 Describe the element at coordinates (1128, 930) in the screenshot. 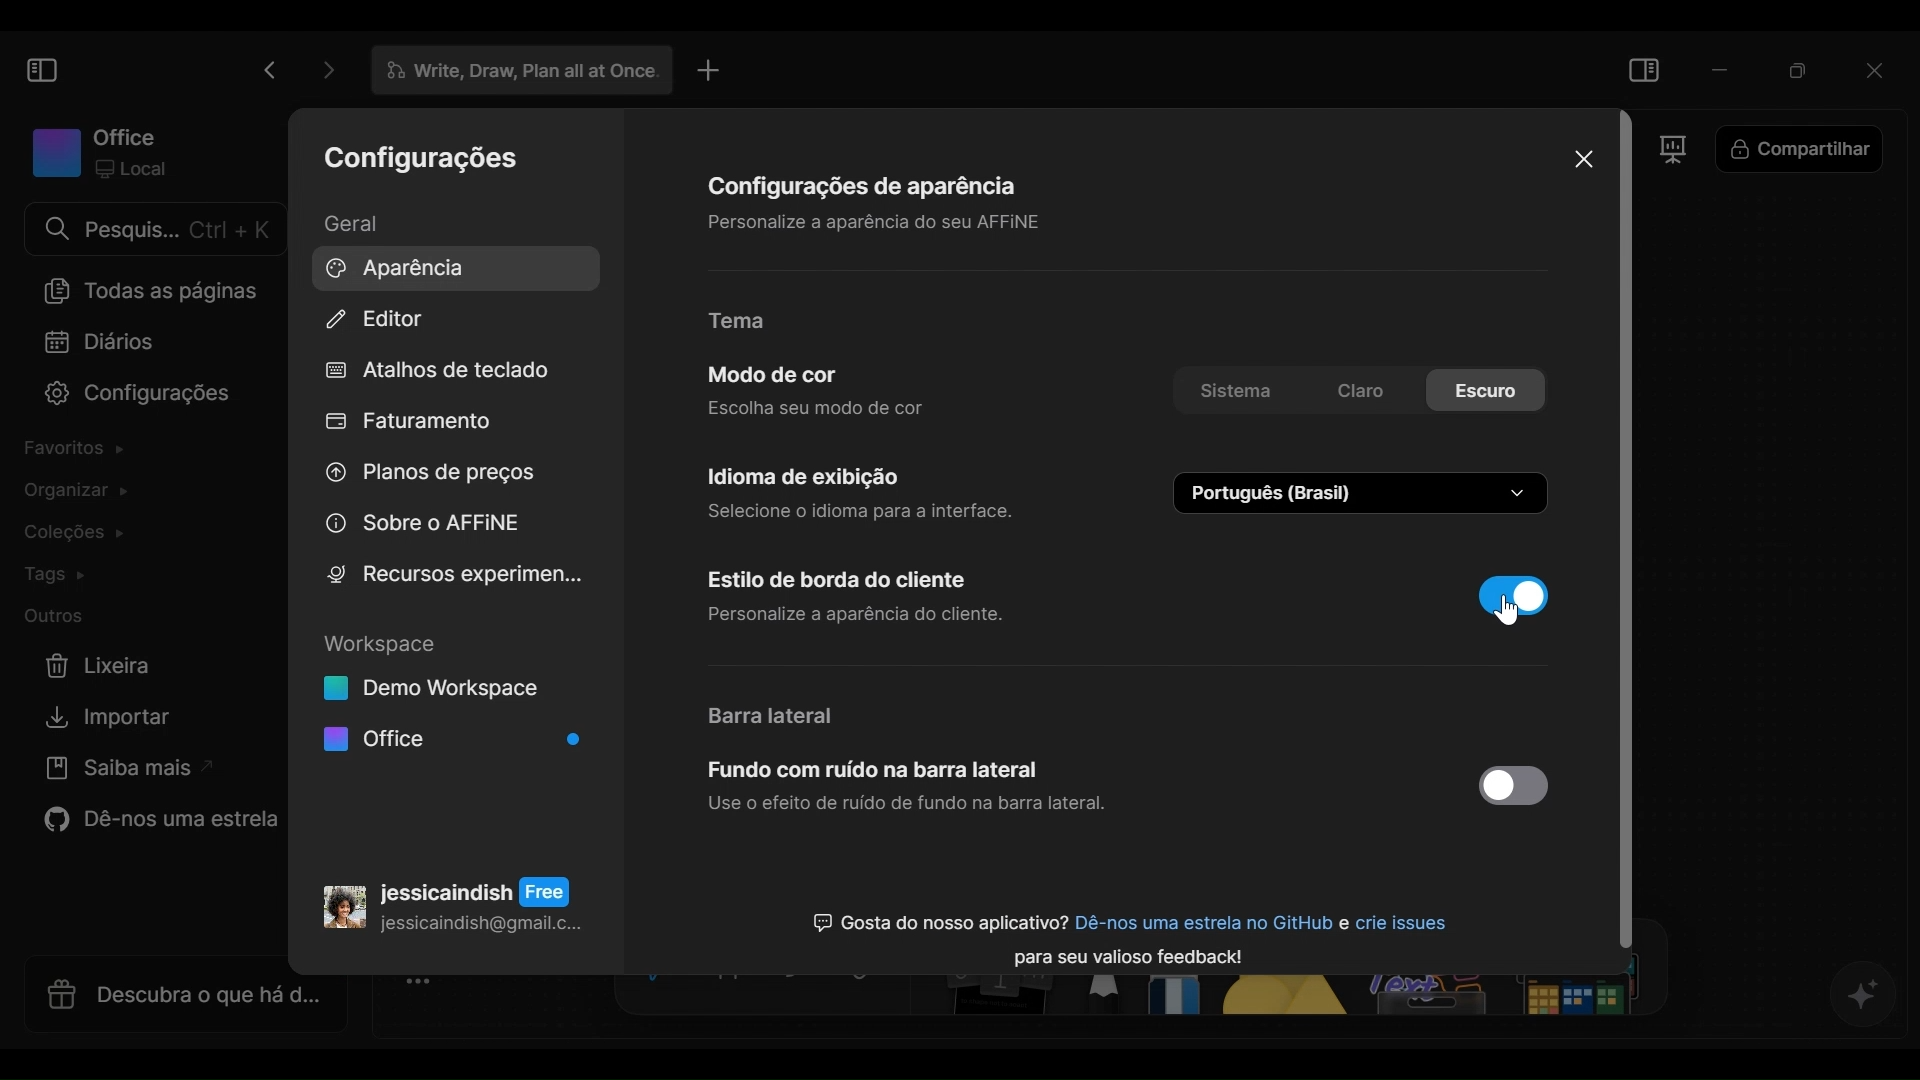

I see `text` at that location.